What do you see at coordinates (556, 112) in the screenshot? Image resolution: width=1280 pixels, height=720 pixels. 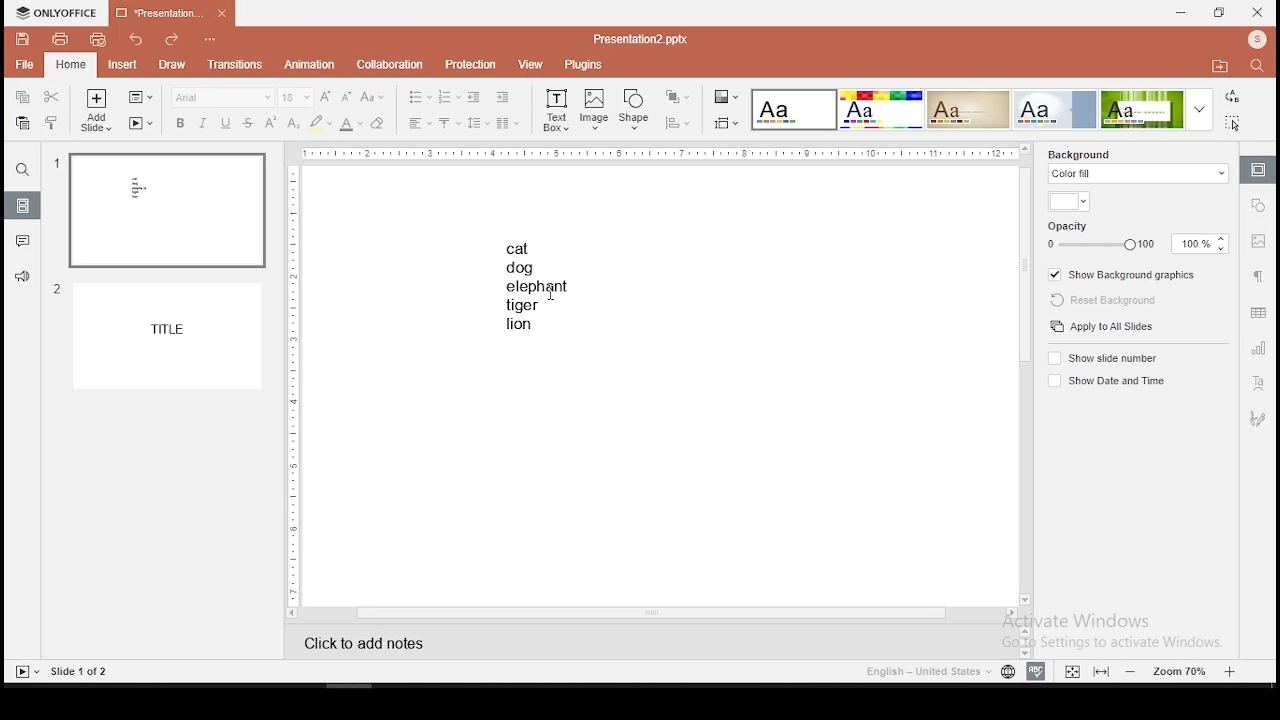 I see `text box` at bounding box center [556, 112].